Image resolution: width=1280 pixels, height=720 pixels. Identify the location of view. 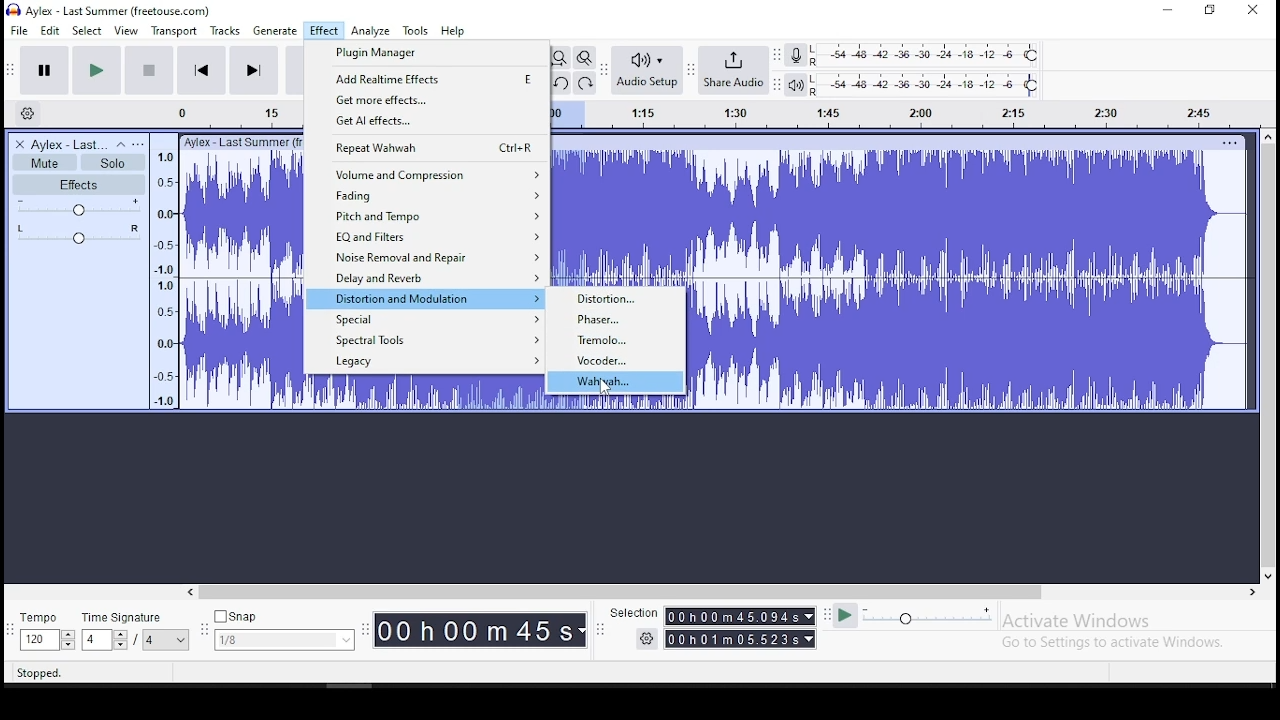
(127, 31).